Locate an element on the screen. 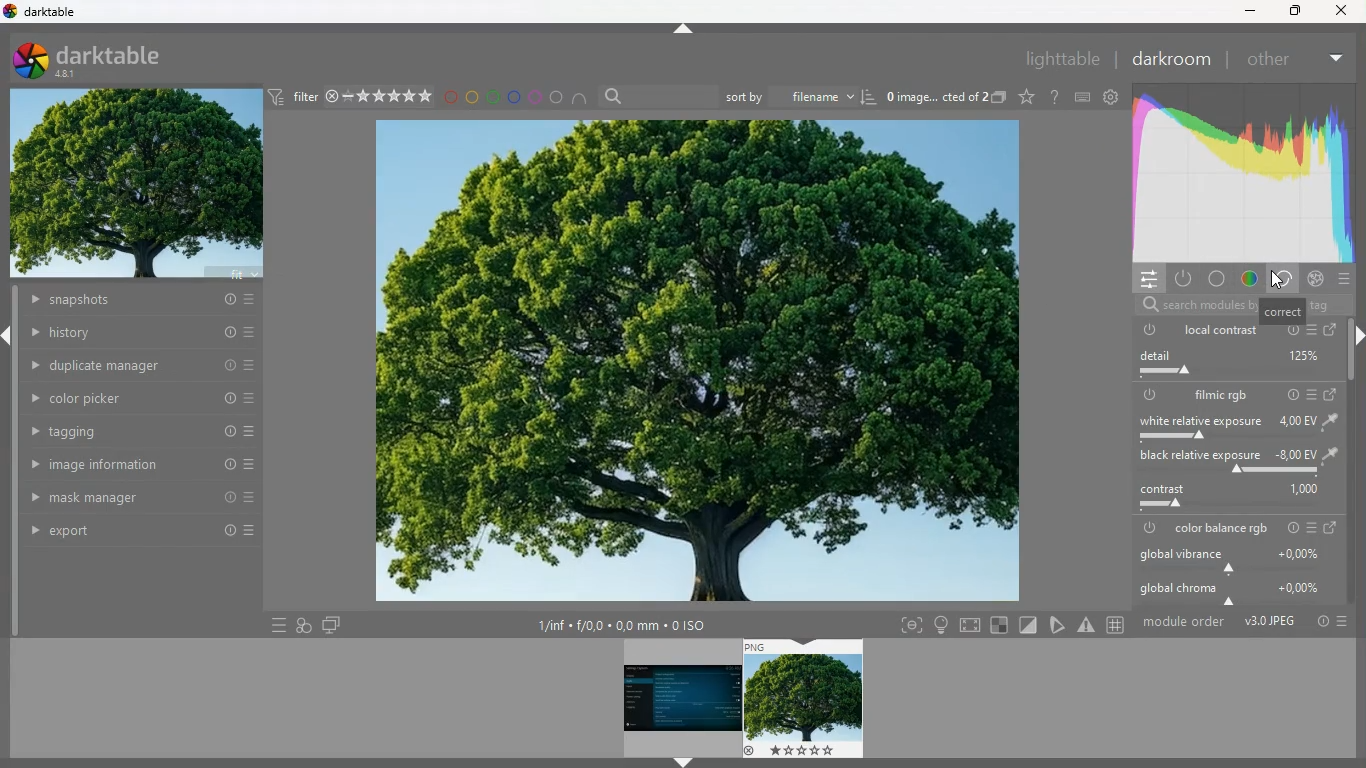  diagnonal is located at coordinates (1028, 625).